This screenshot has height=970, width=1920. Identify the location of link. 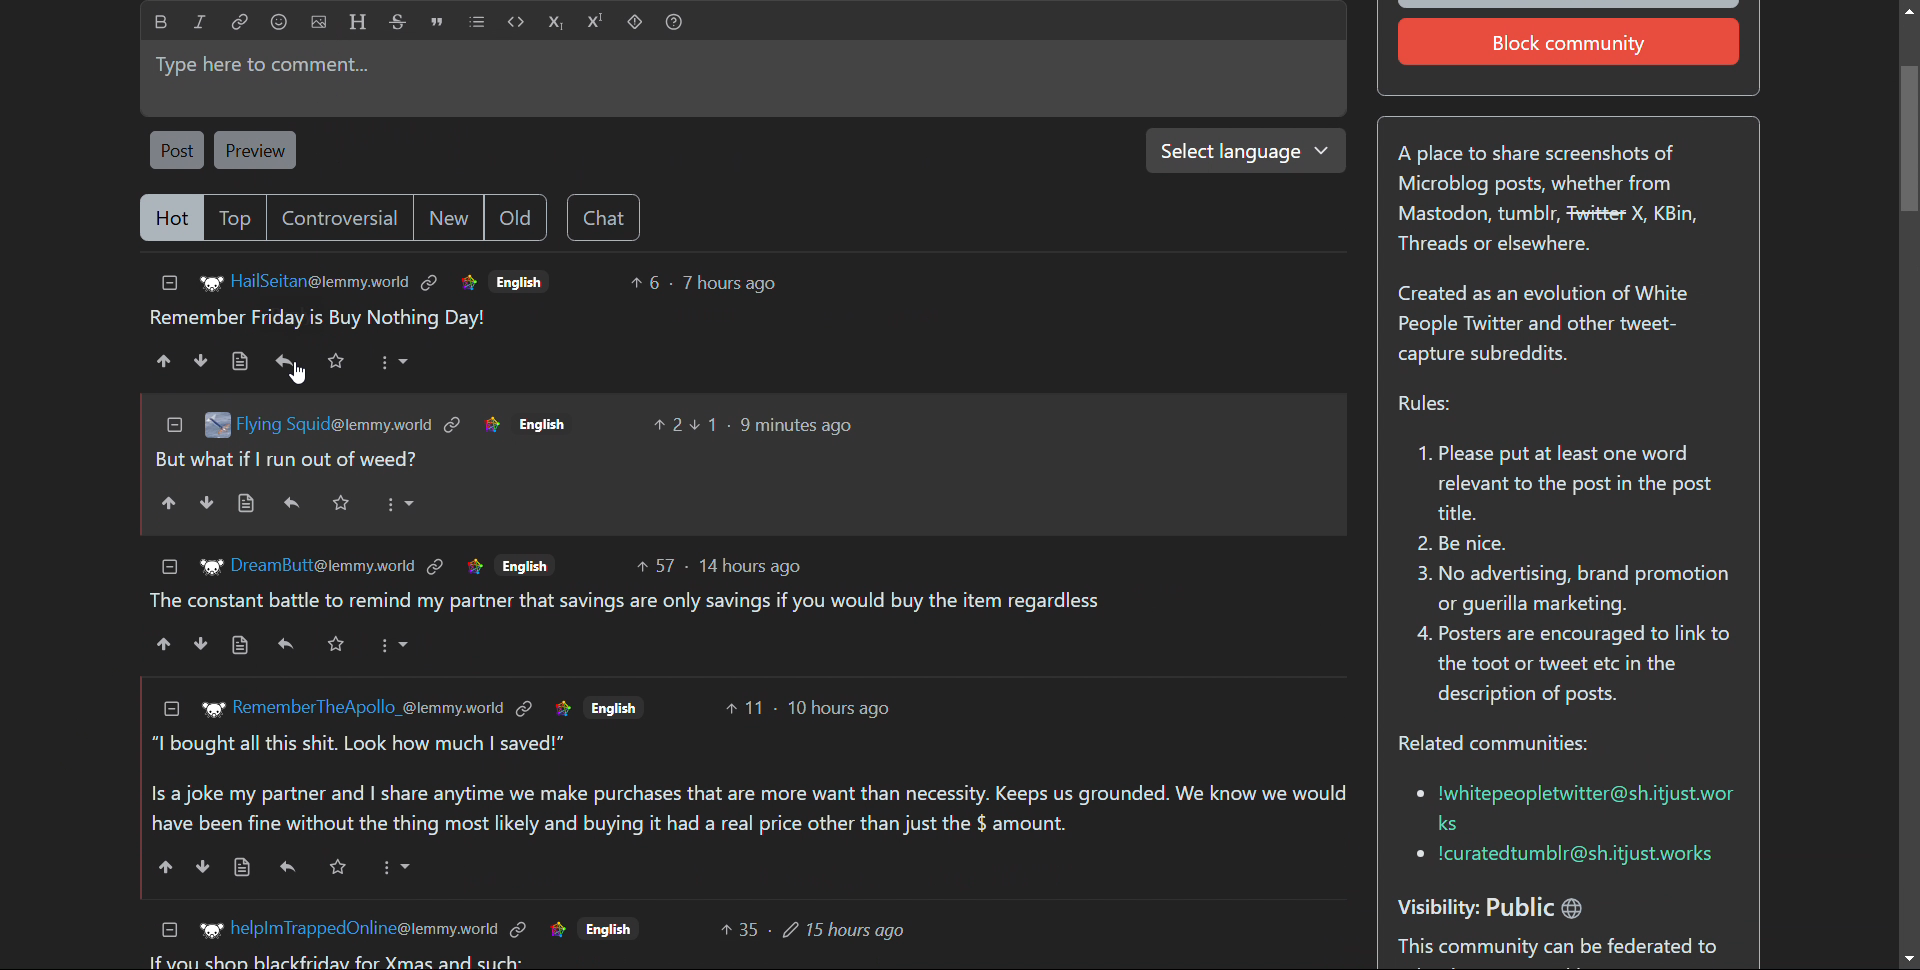
(518, 930).